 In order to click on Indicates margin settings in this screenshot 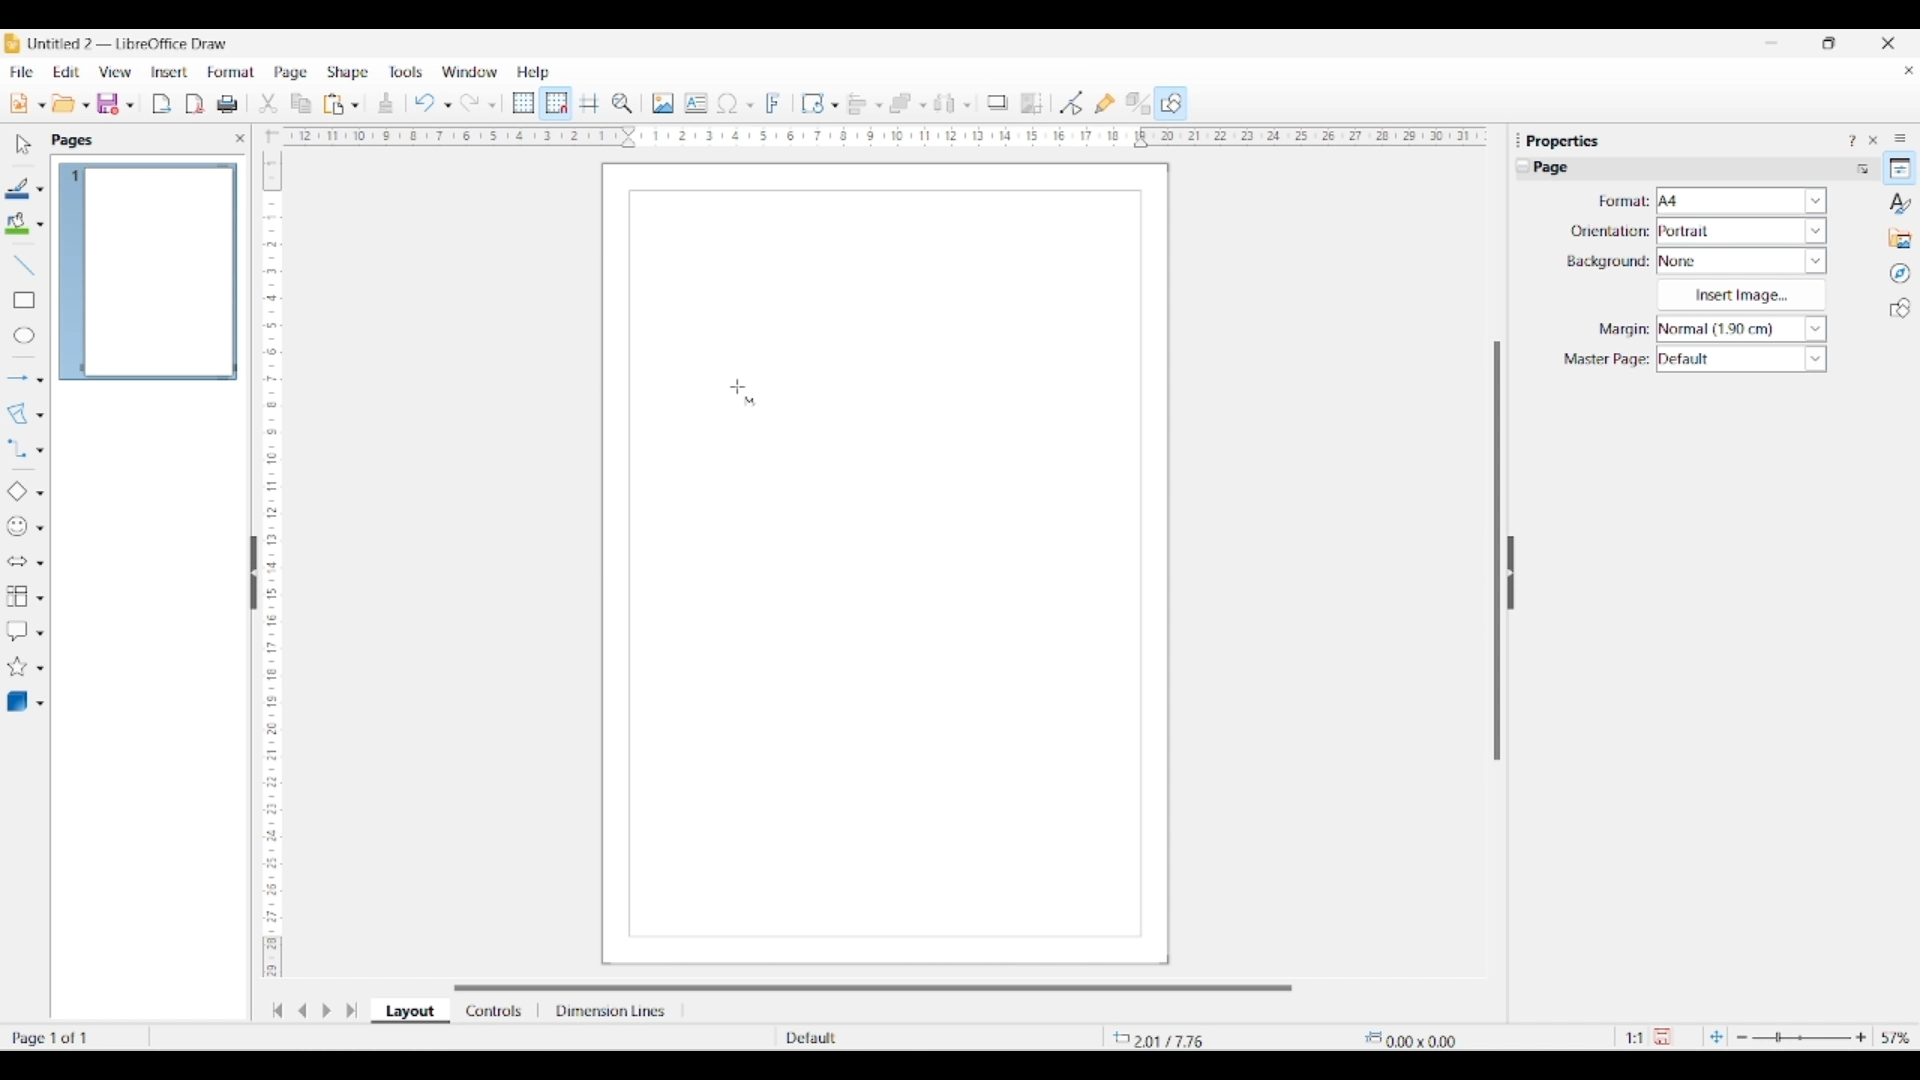, I will do `click(1621, 330)`.